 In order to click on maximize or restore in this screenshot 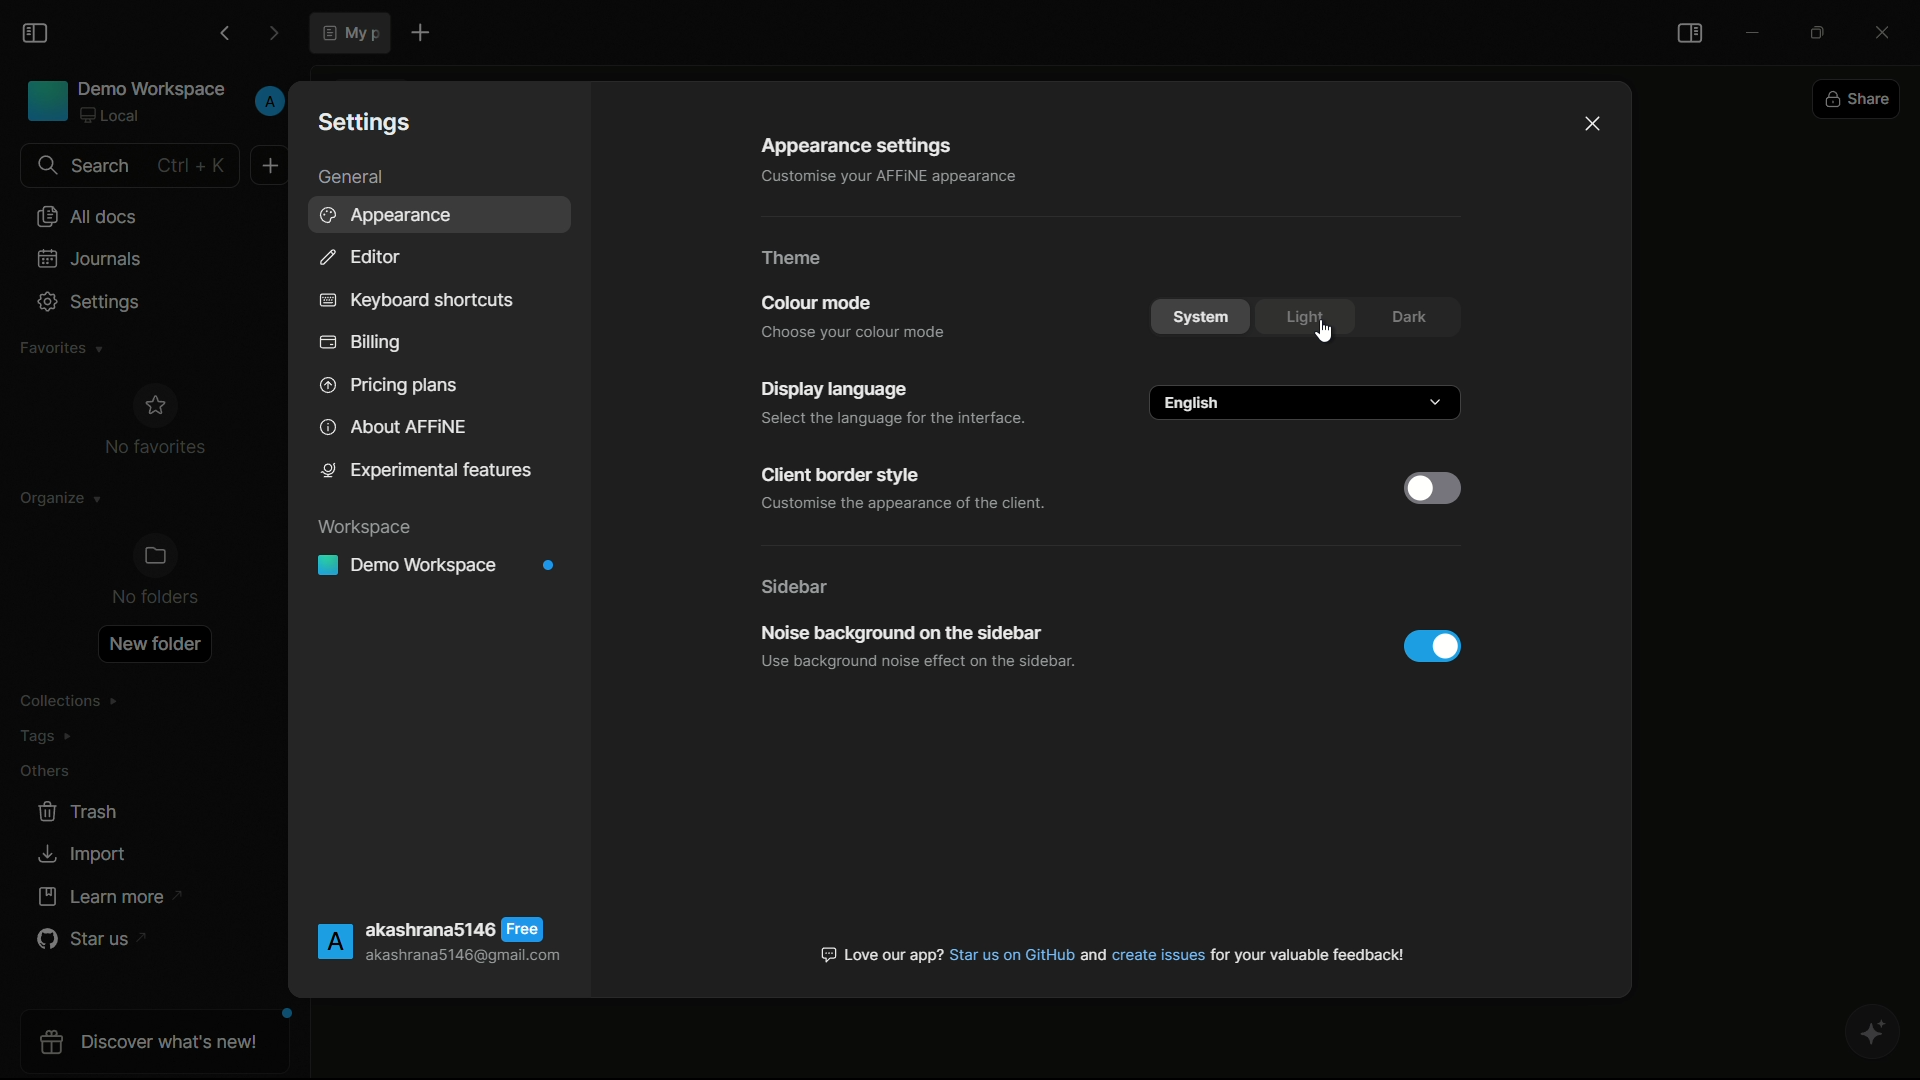, I will do `click(1823, 31)`.